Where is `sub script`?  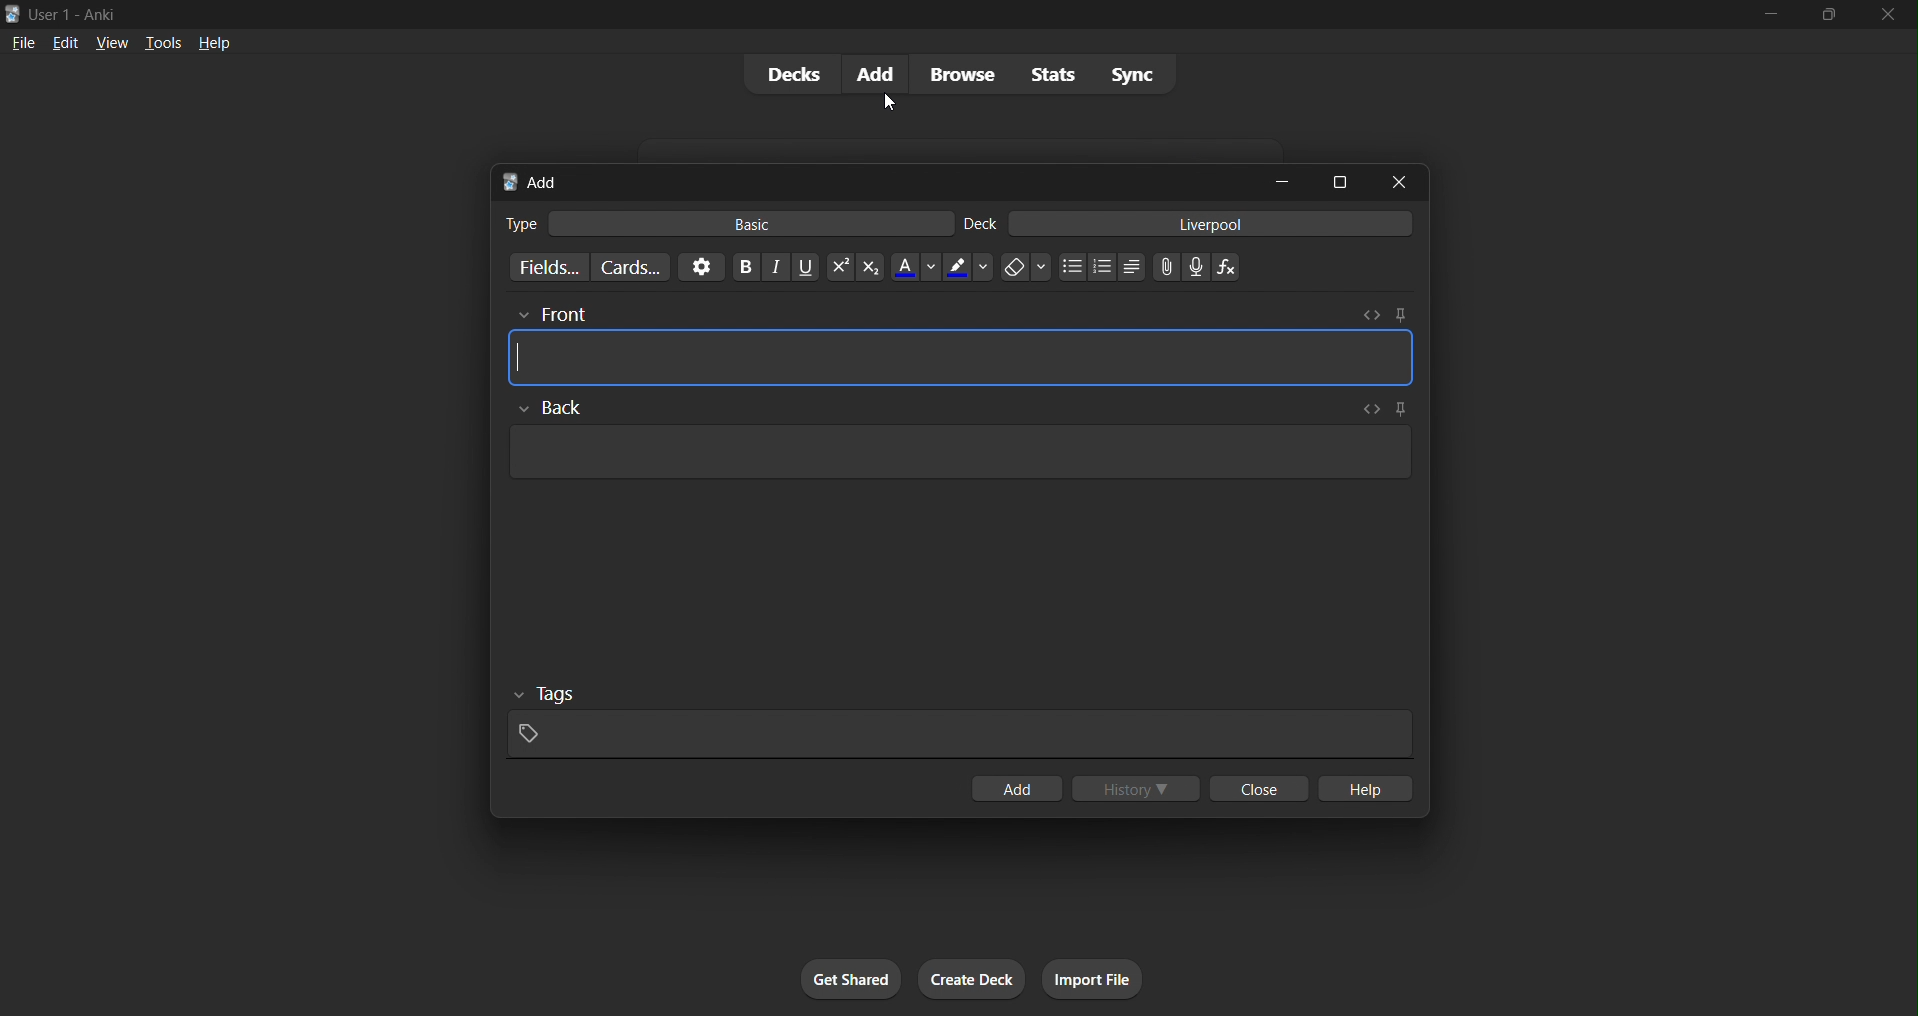
sub script is located at coordinates (869, 266).